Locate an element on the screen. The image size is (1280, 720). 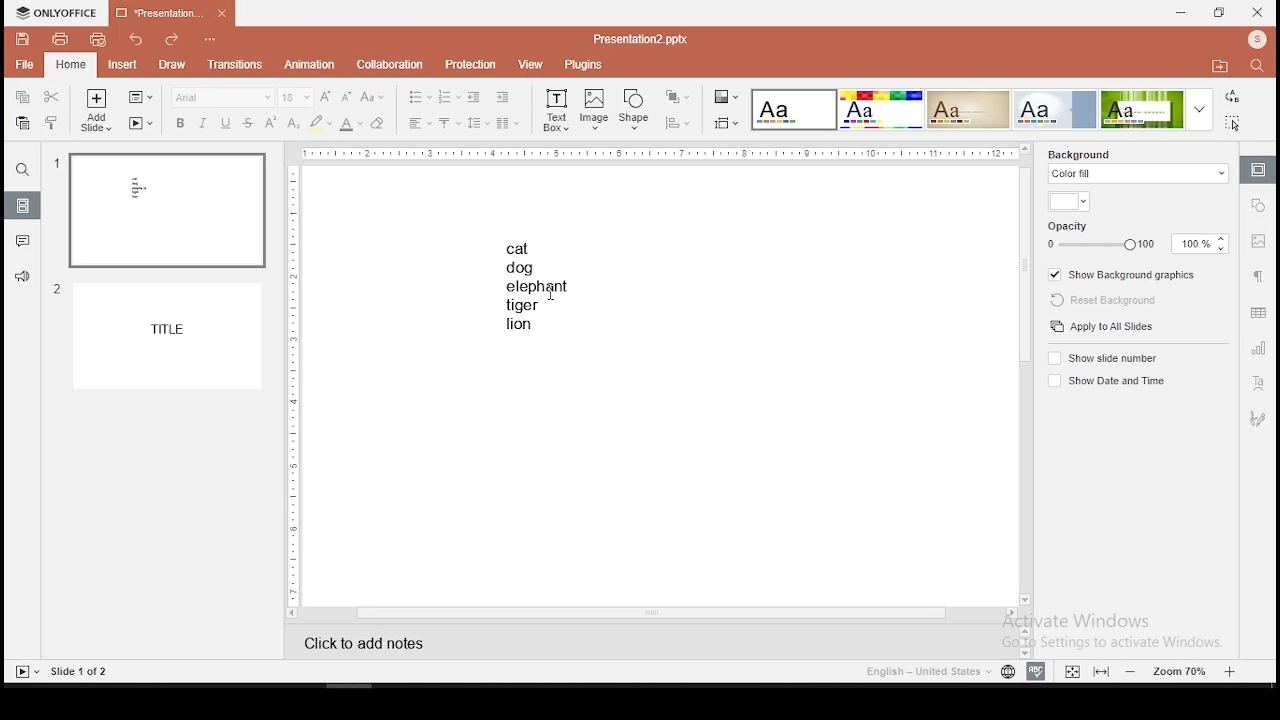
opacity is located at coordinates (1136, 237).